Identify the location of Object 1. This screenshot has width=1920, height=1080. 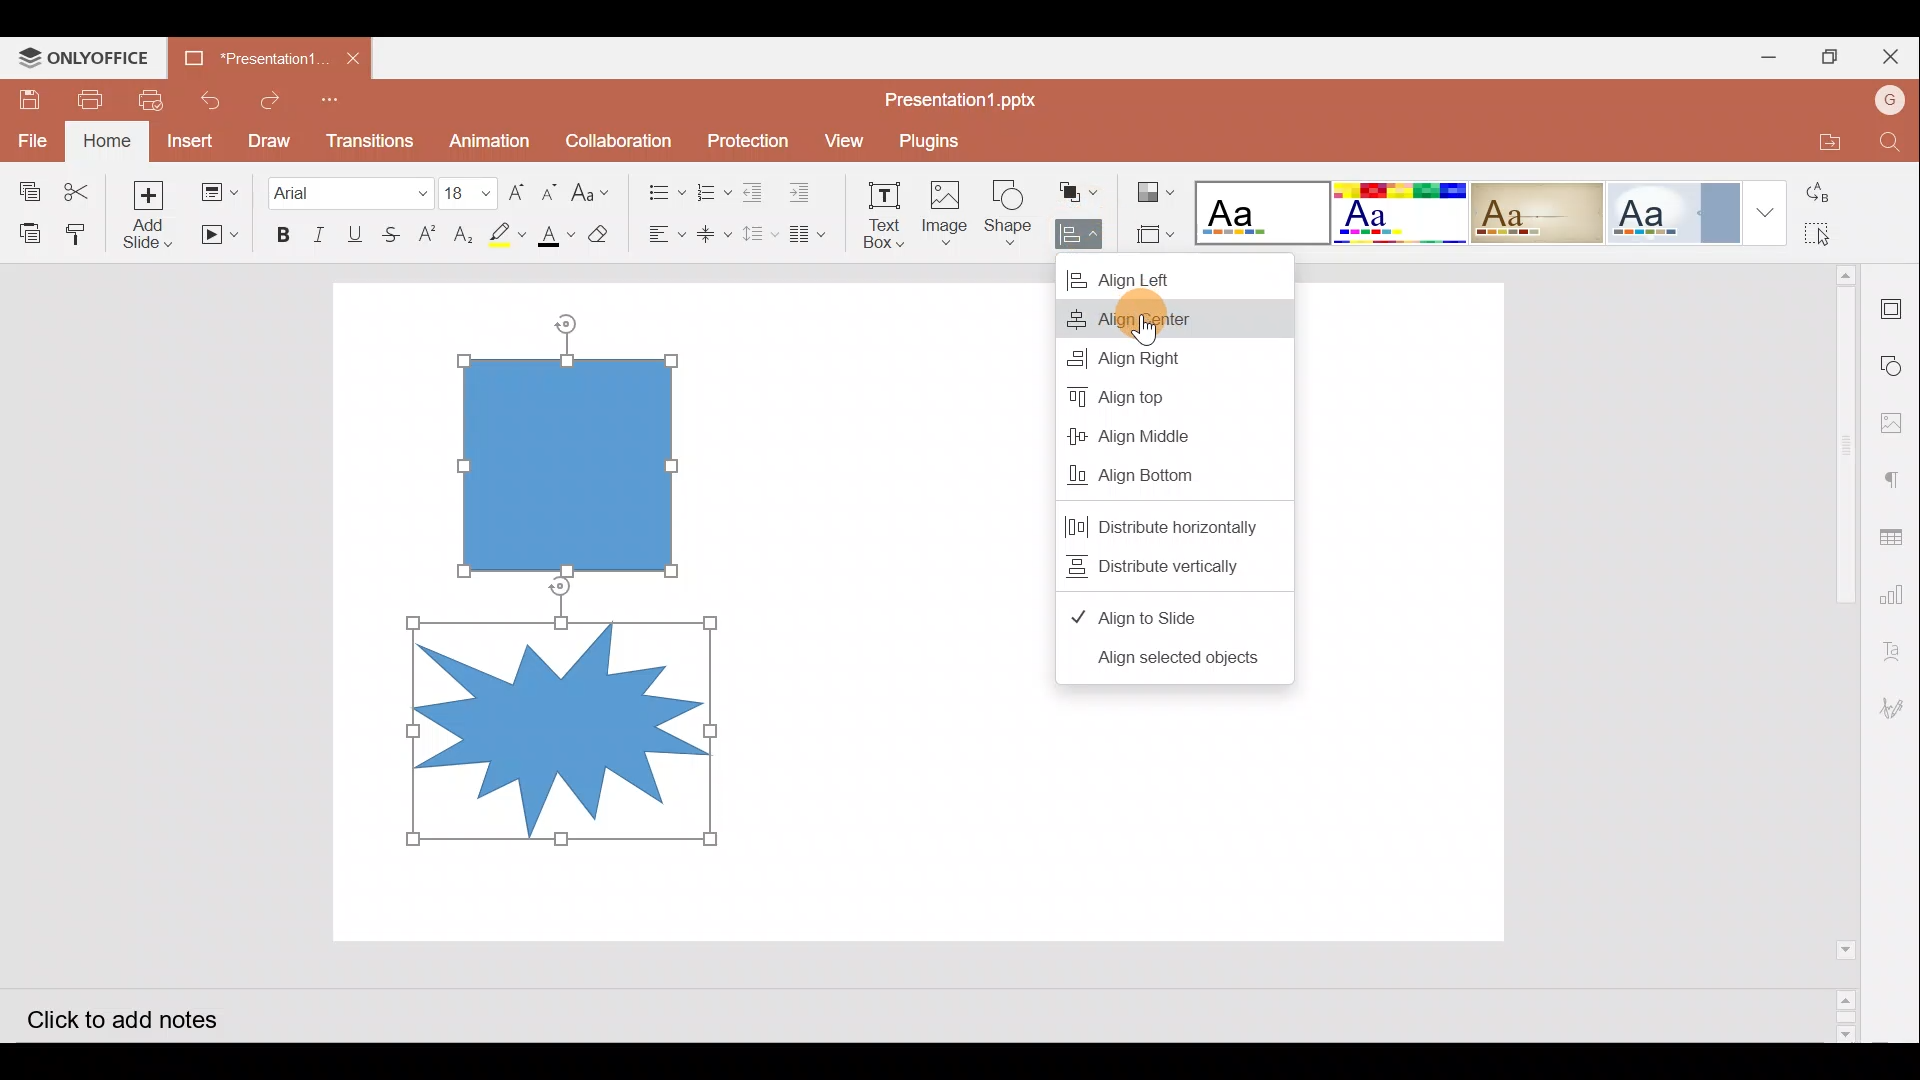
(575, 463).